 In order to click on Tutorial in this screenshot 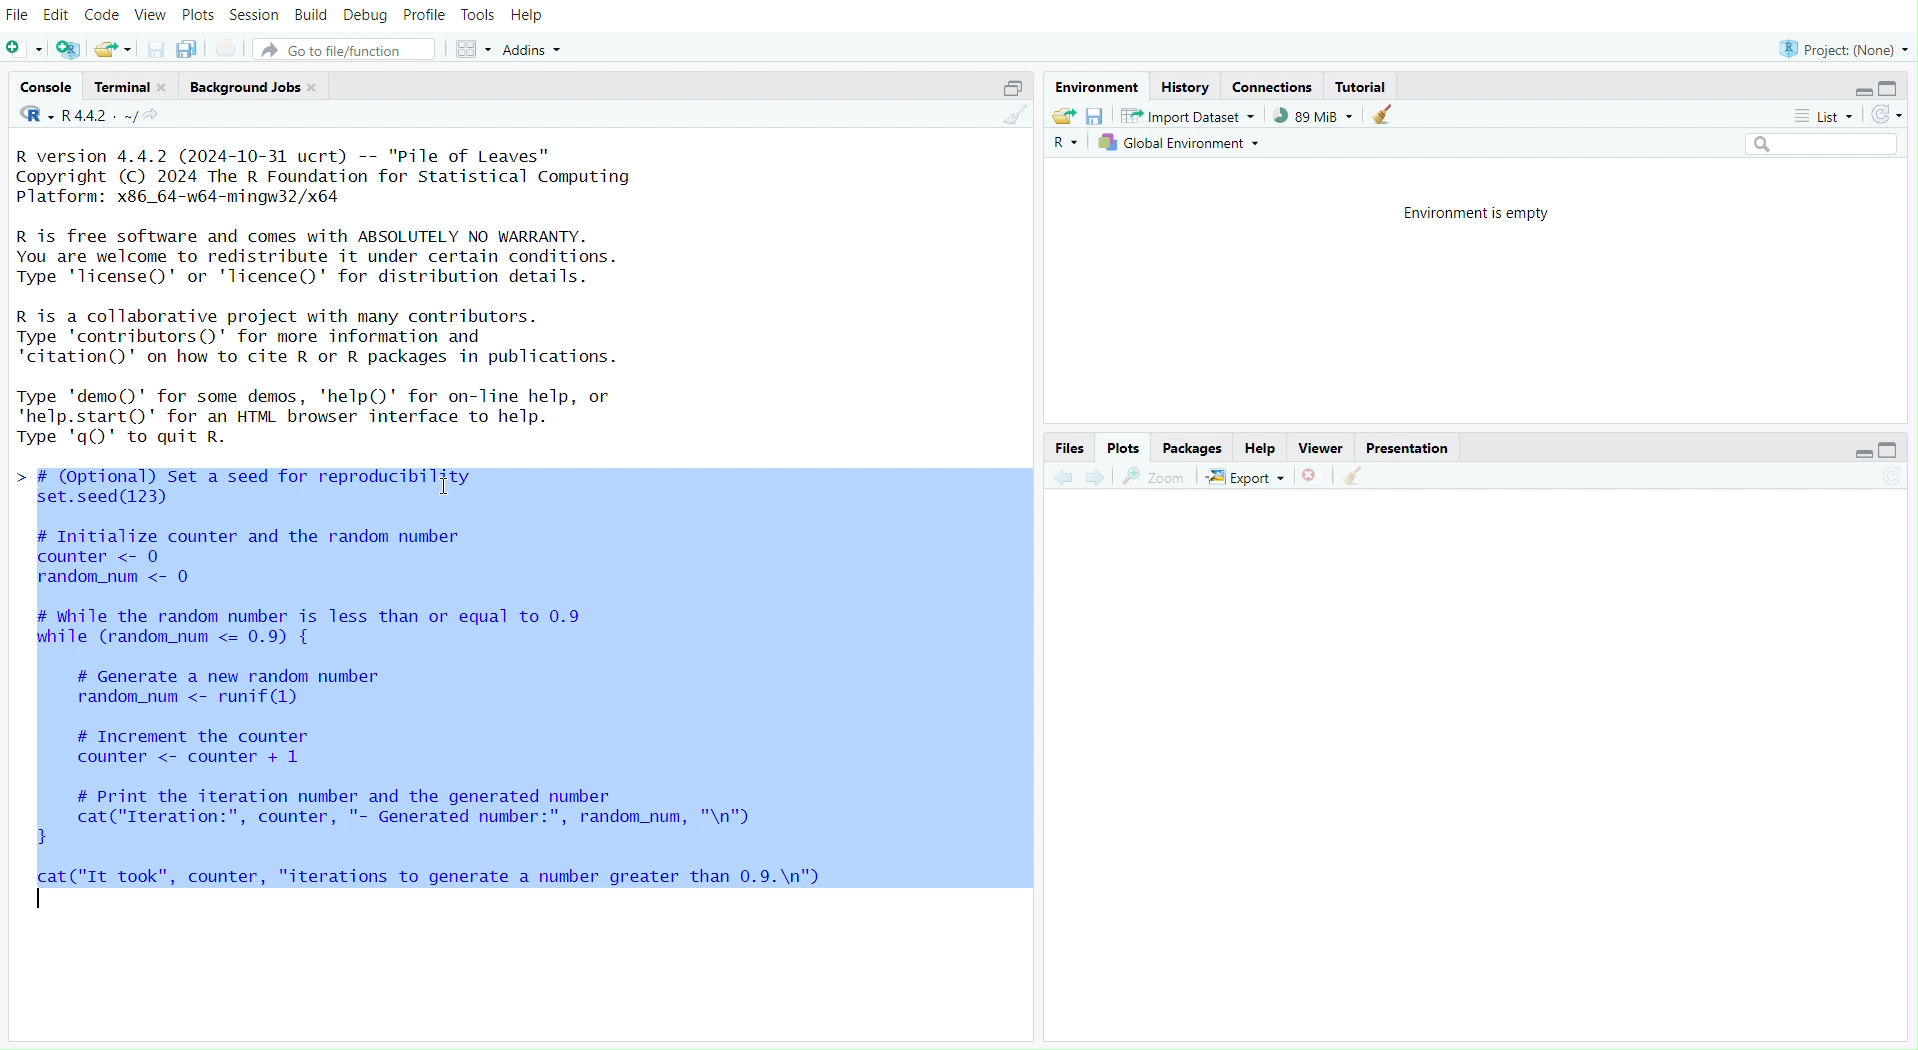, I will do `click(1364, 86)`.